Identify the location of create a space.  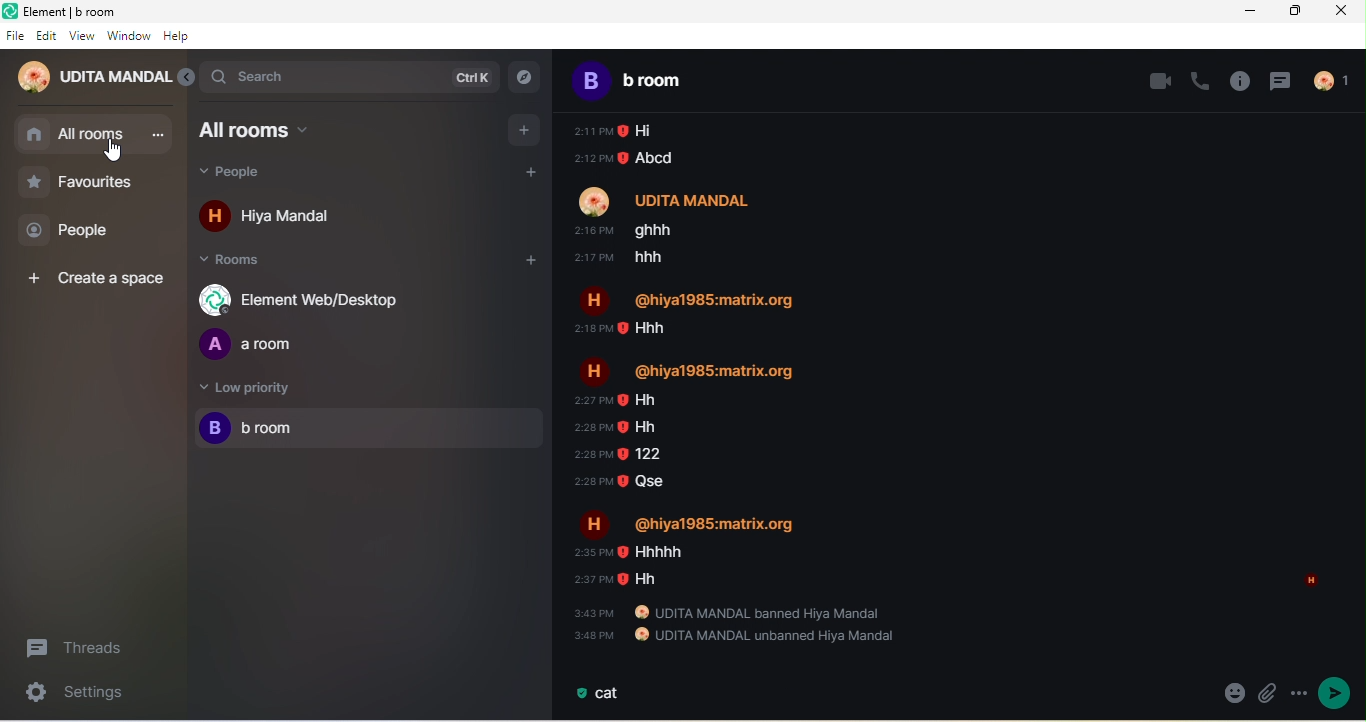
(100, 279).